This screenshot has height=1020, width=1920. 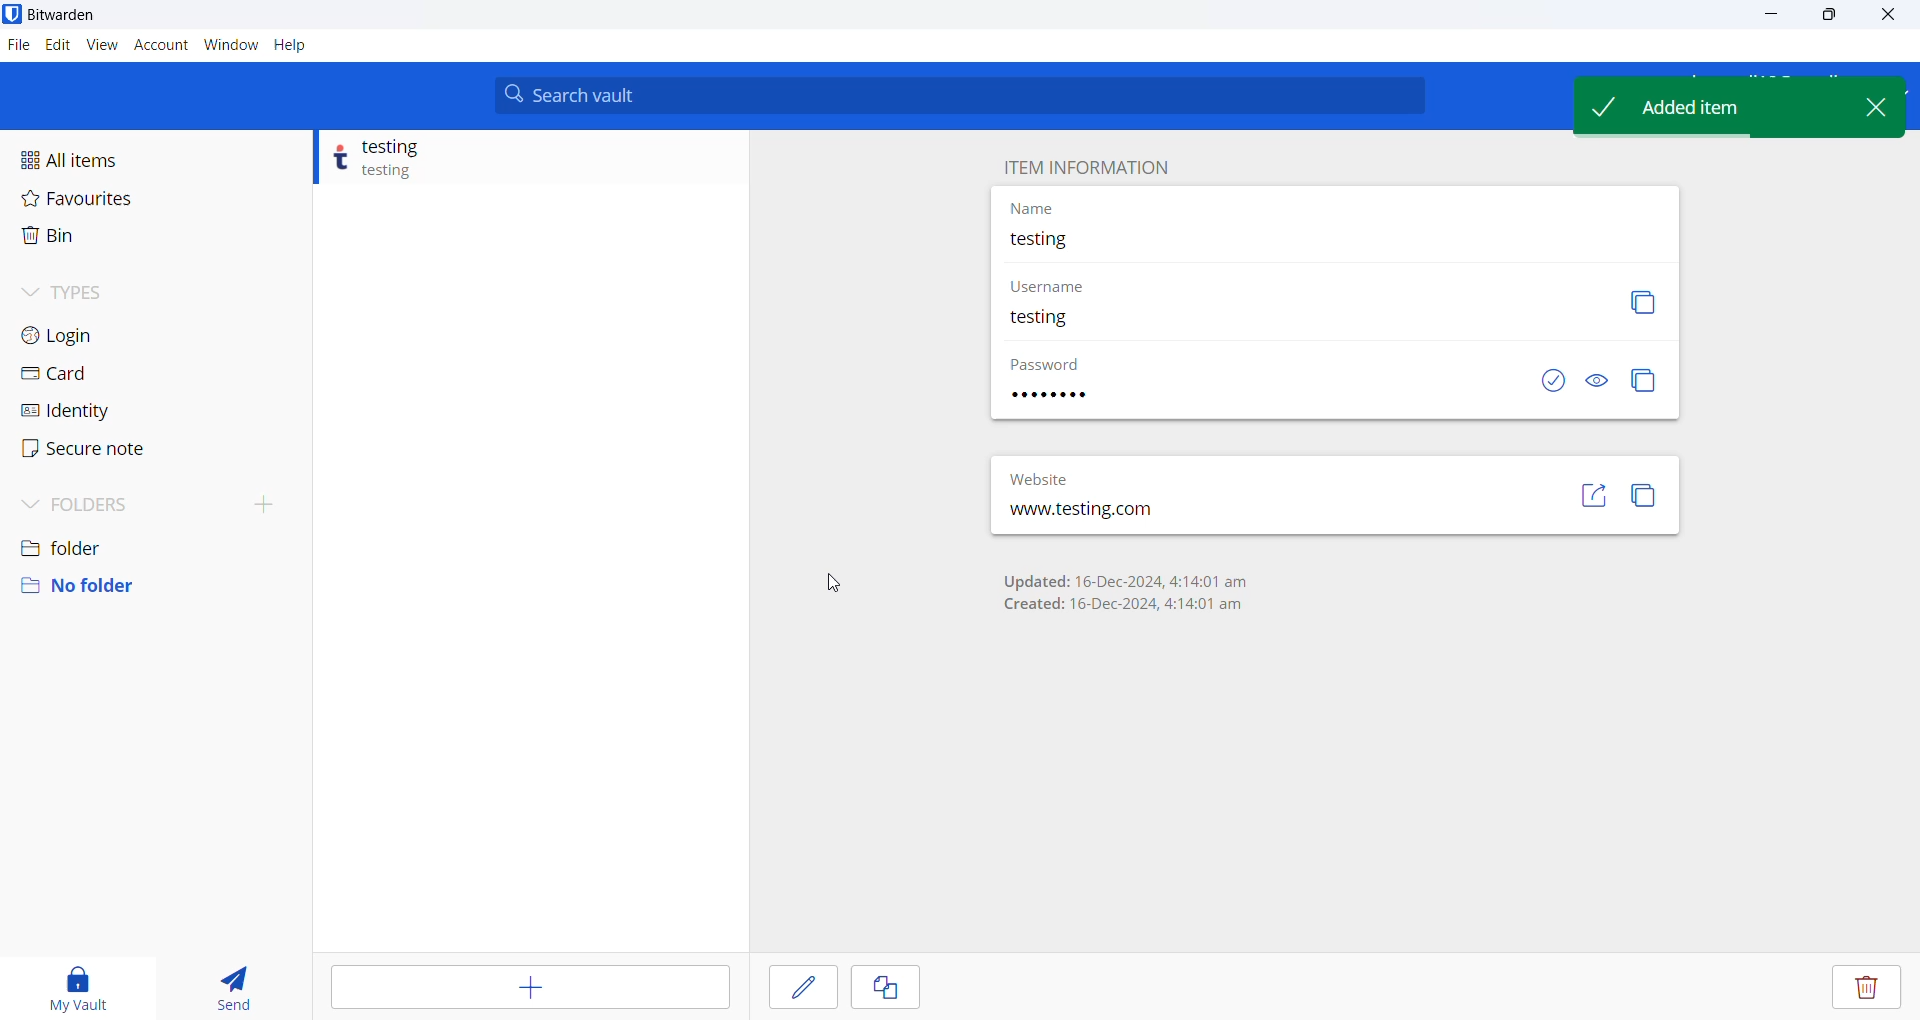 What do you see at coordinates (160, 500) in the screenshot?
I see `folders` at bounding box center [160, 500].